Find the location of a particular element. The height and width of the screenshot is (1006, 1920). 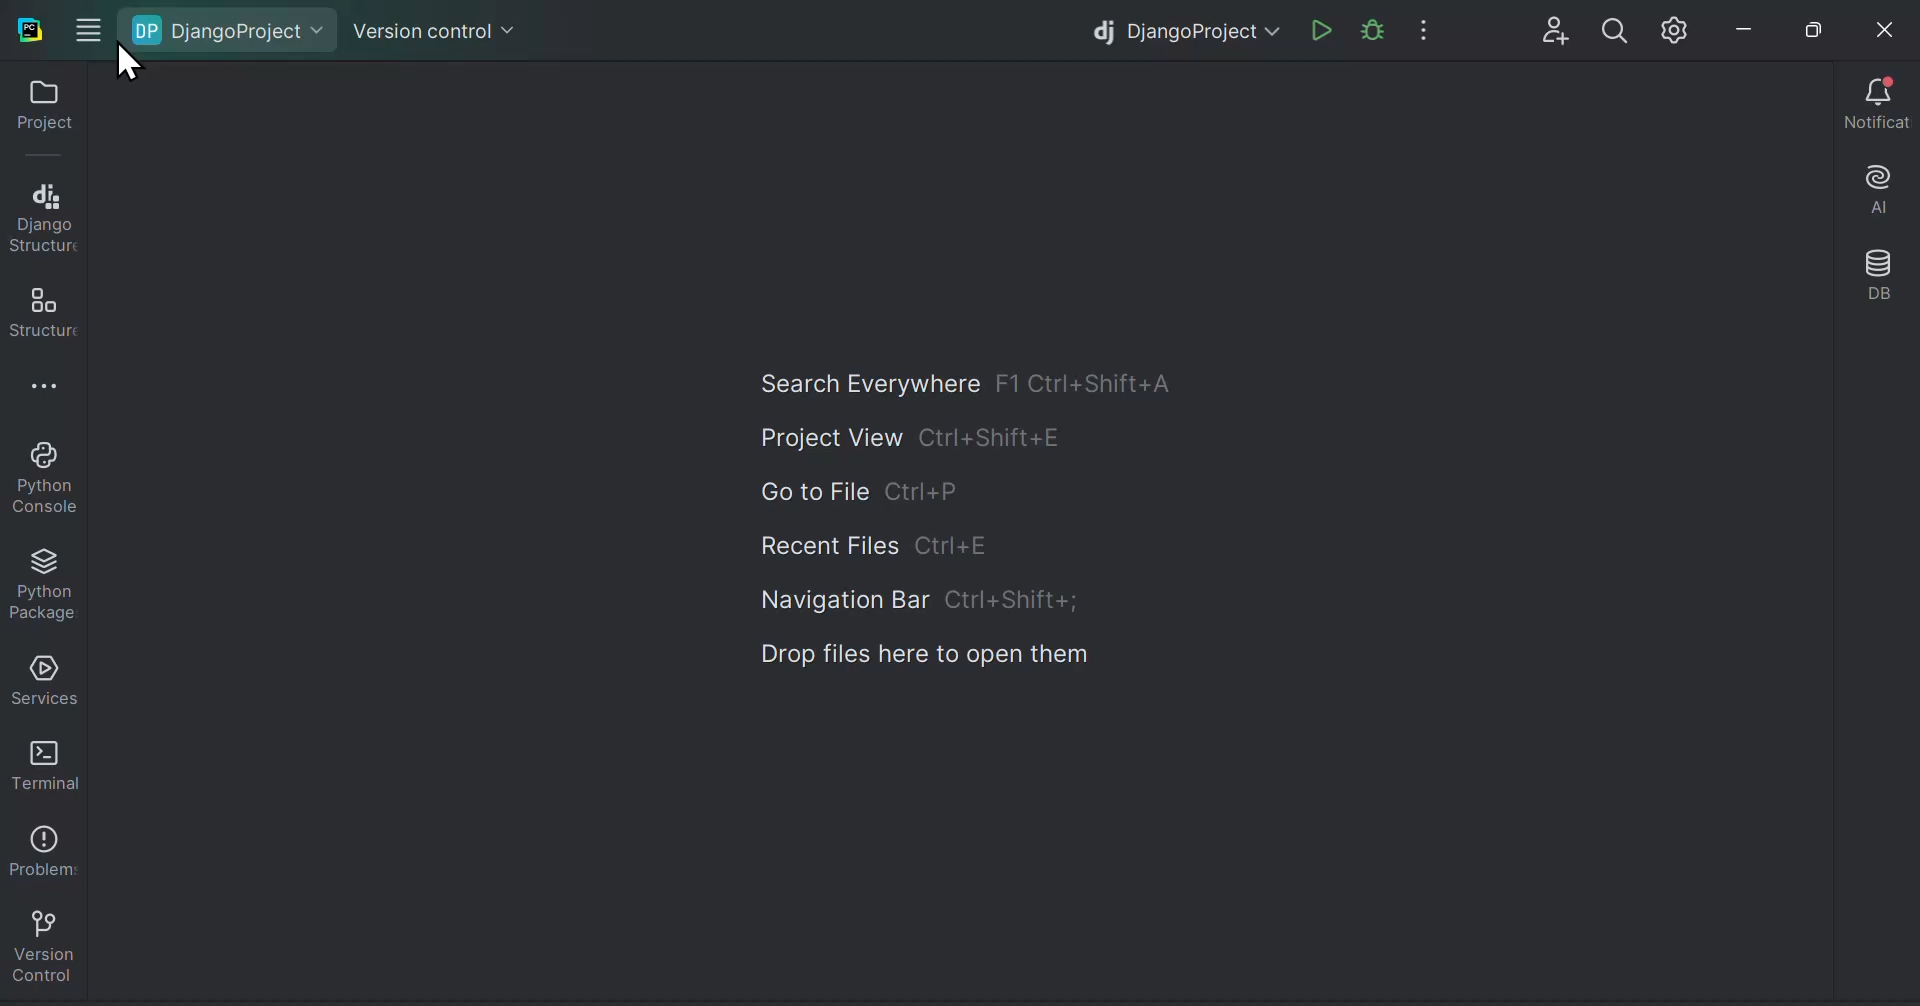

Project view is located at coordinates (915, 436).